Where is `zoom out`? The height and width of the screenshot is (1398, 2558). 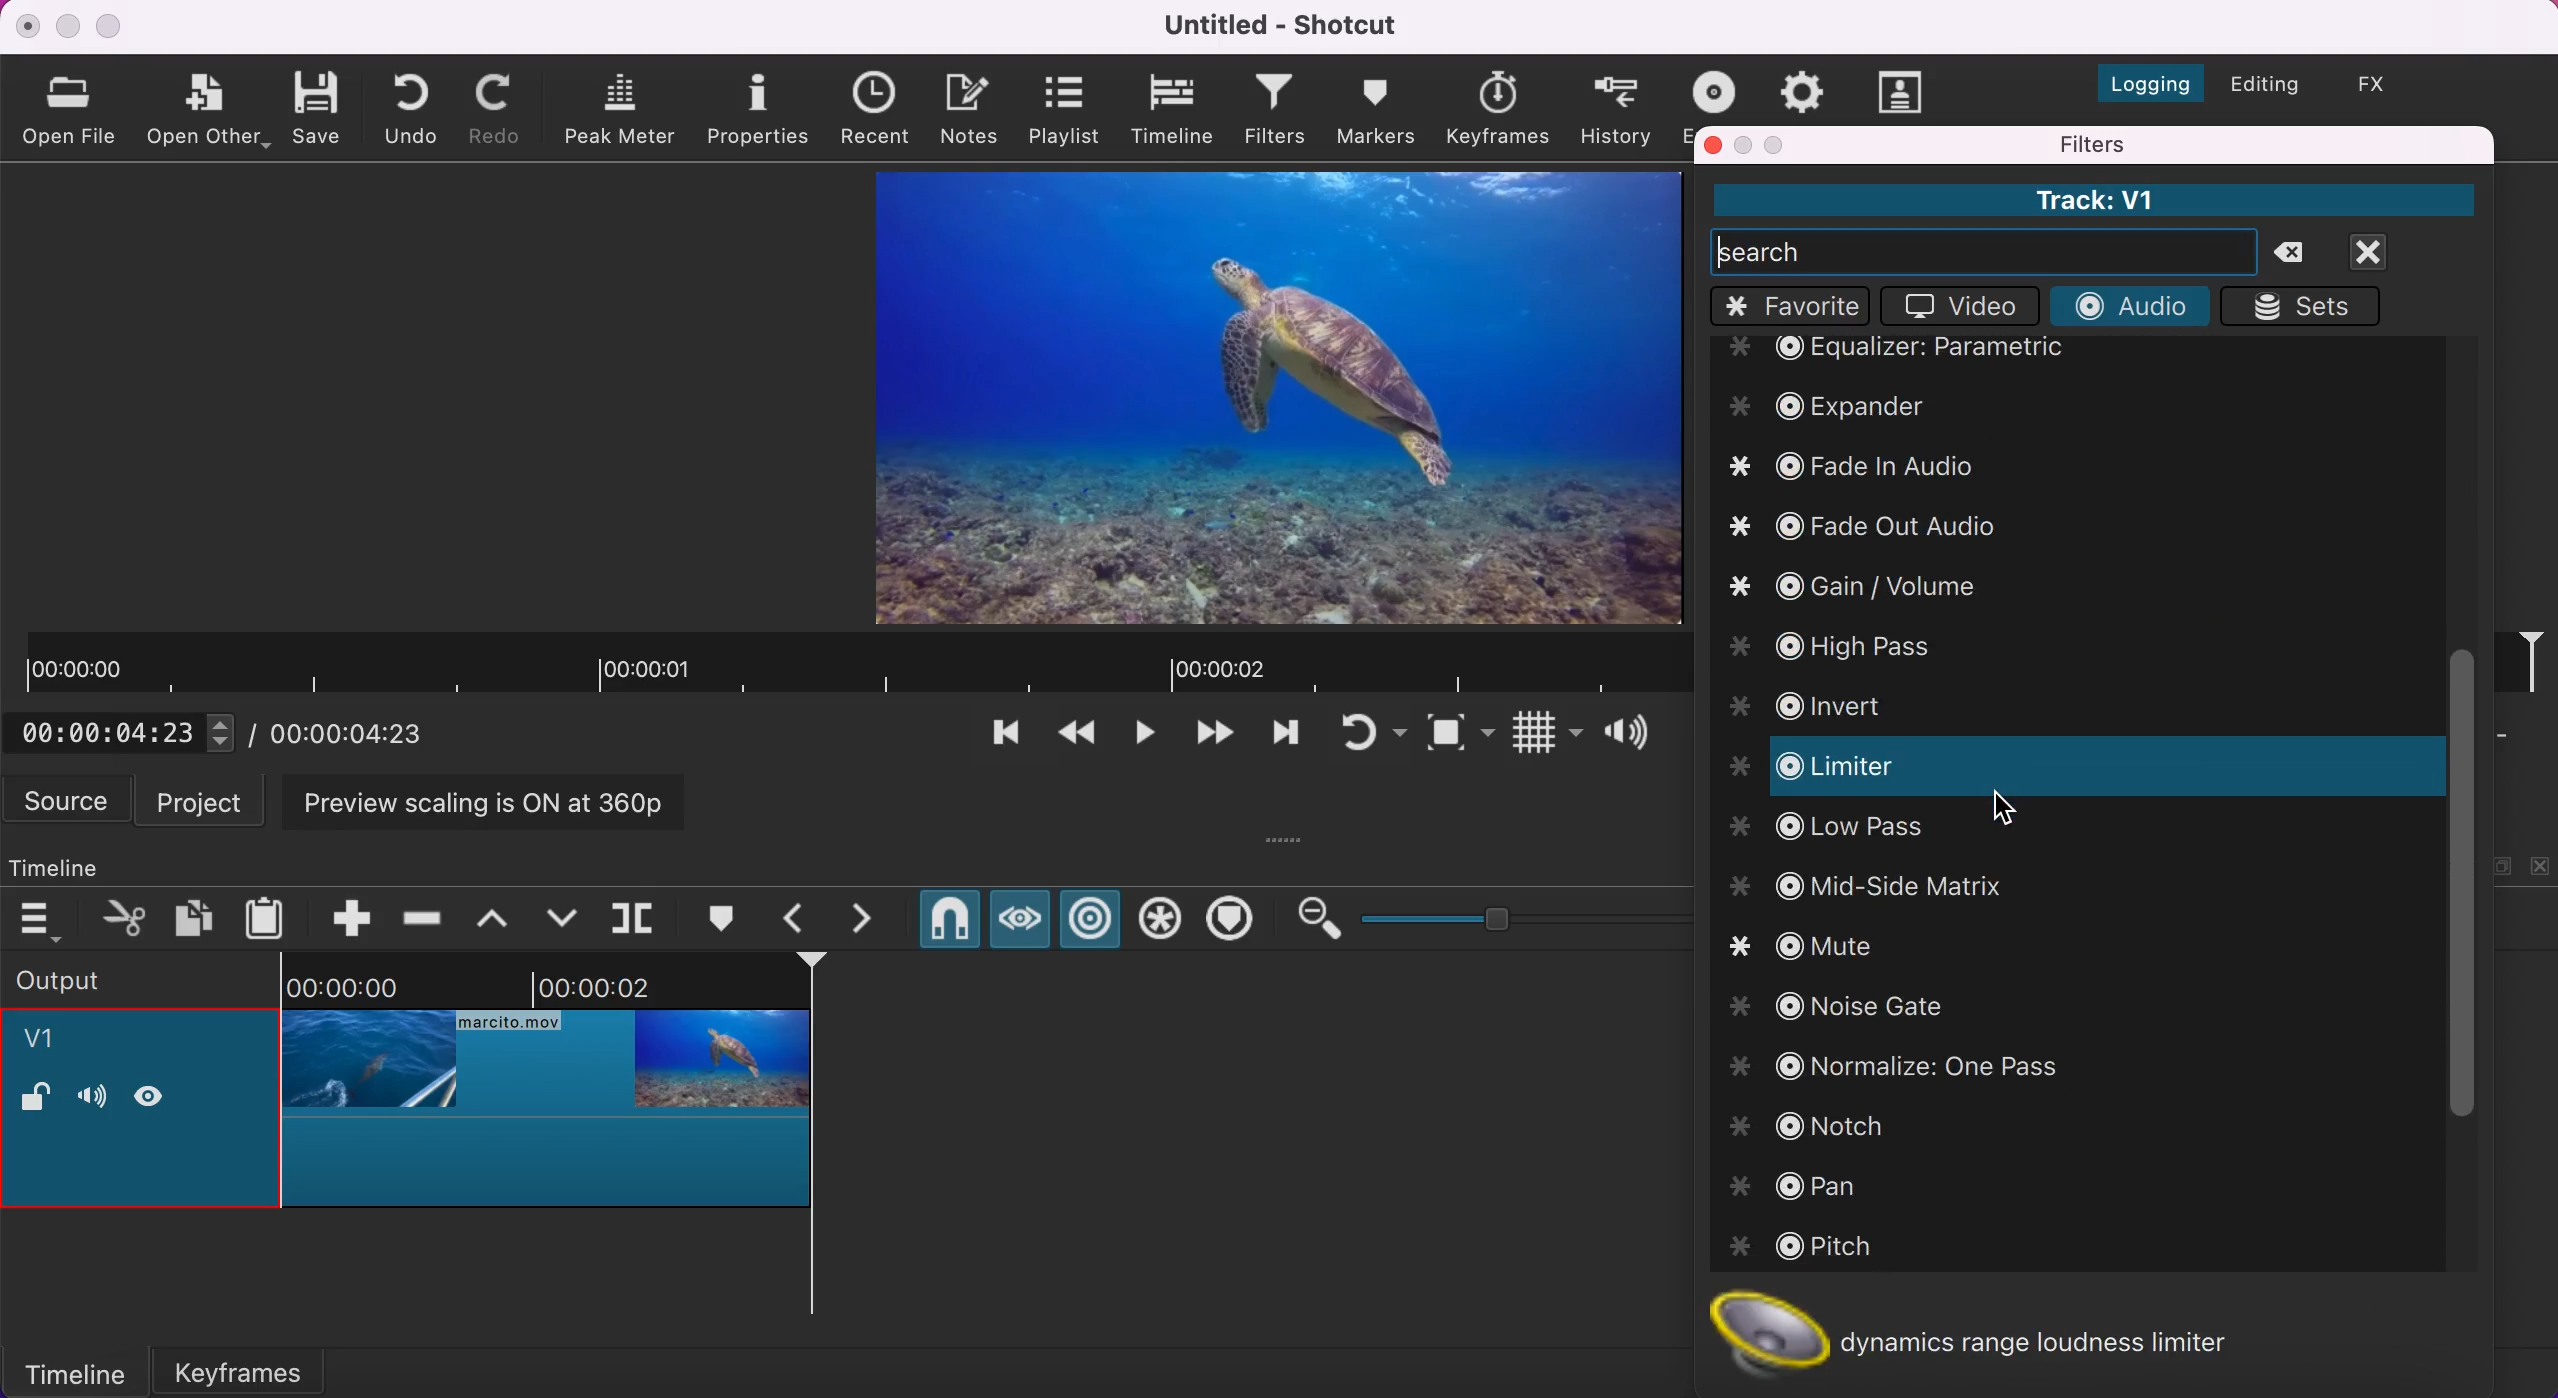 zoom out is located at coordinates (1317, 919).